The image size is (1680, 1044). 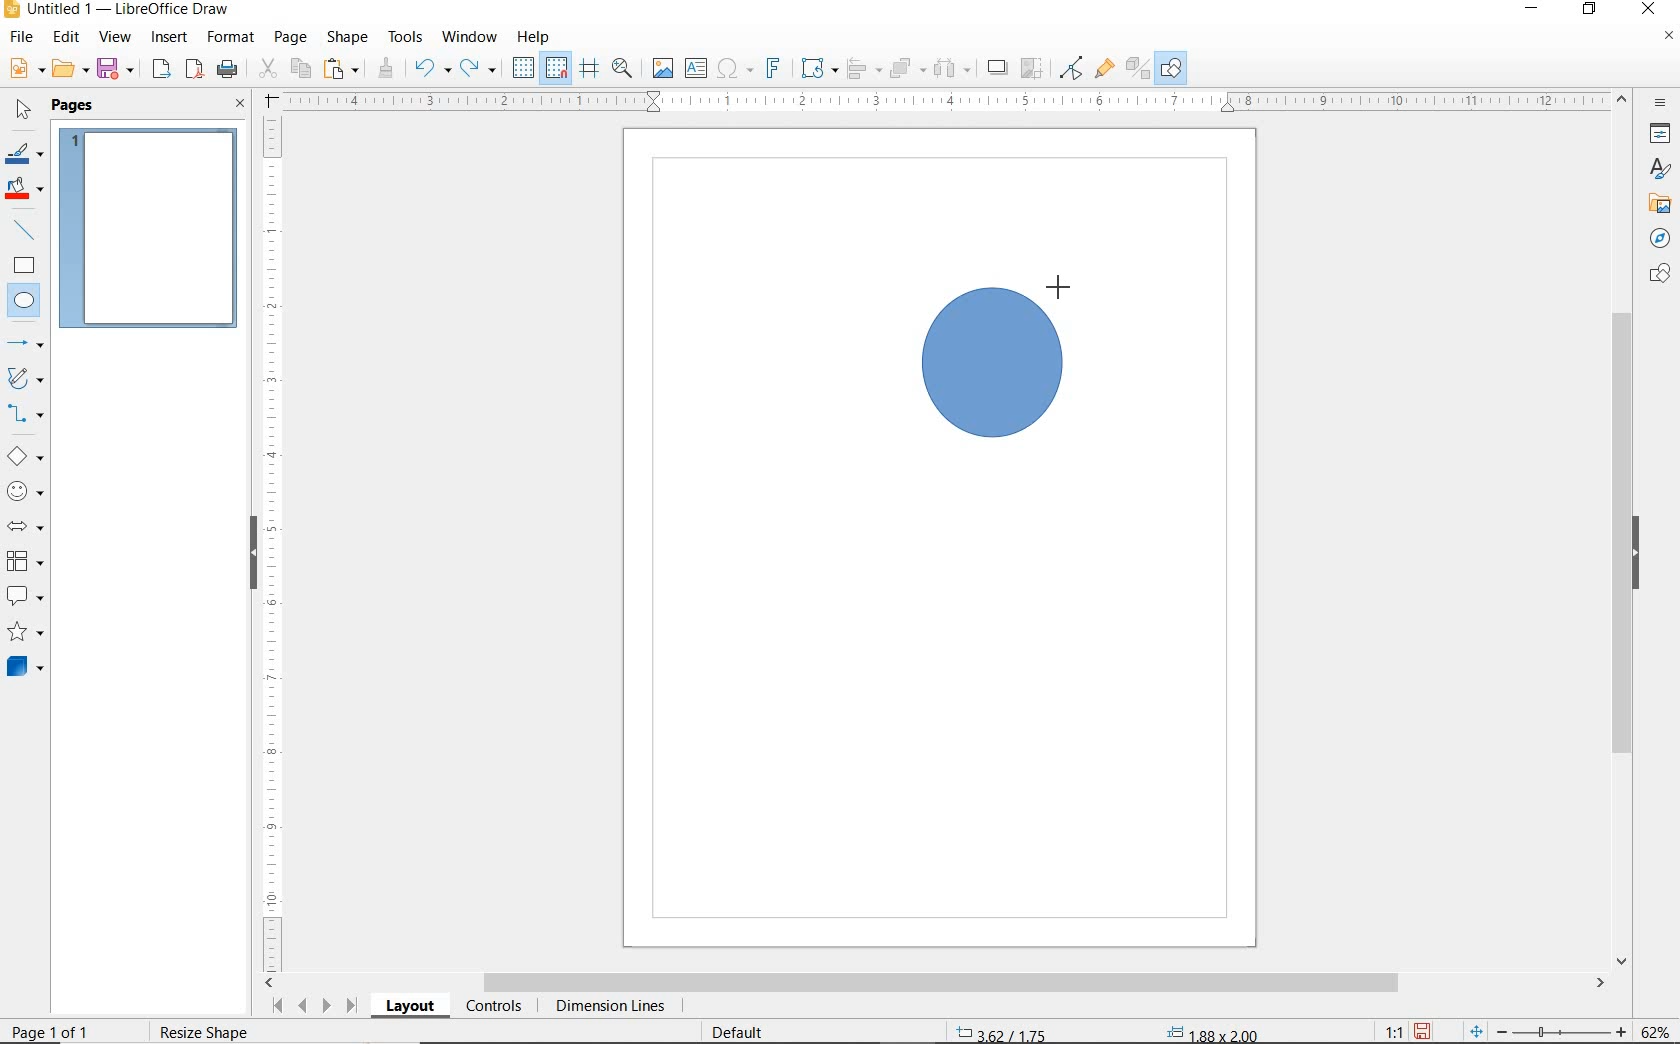 What do you see at coordinates (25, 302) in the screenshot?
I see `ELLIPSE` at bounding box center [25, 302].